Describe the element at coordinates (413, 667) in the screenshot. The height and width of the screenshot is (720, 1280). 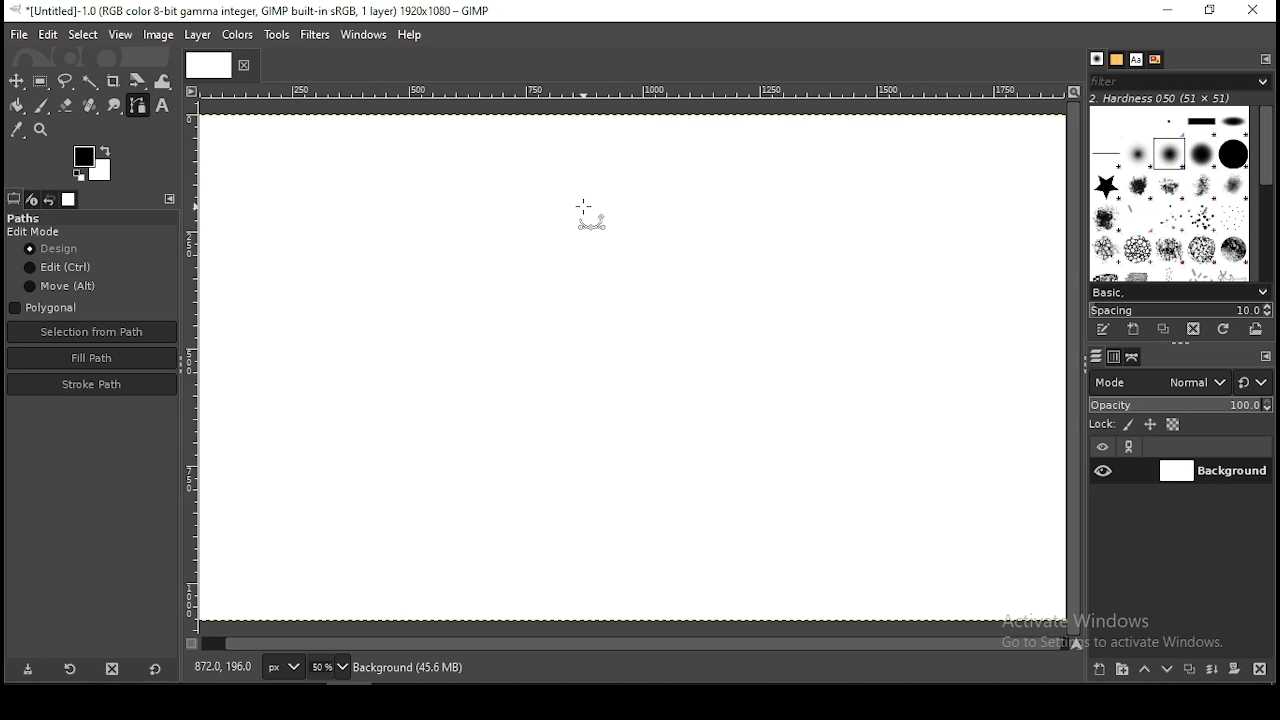
I see `background (45.6mb)` at that location.